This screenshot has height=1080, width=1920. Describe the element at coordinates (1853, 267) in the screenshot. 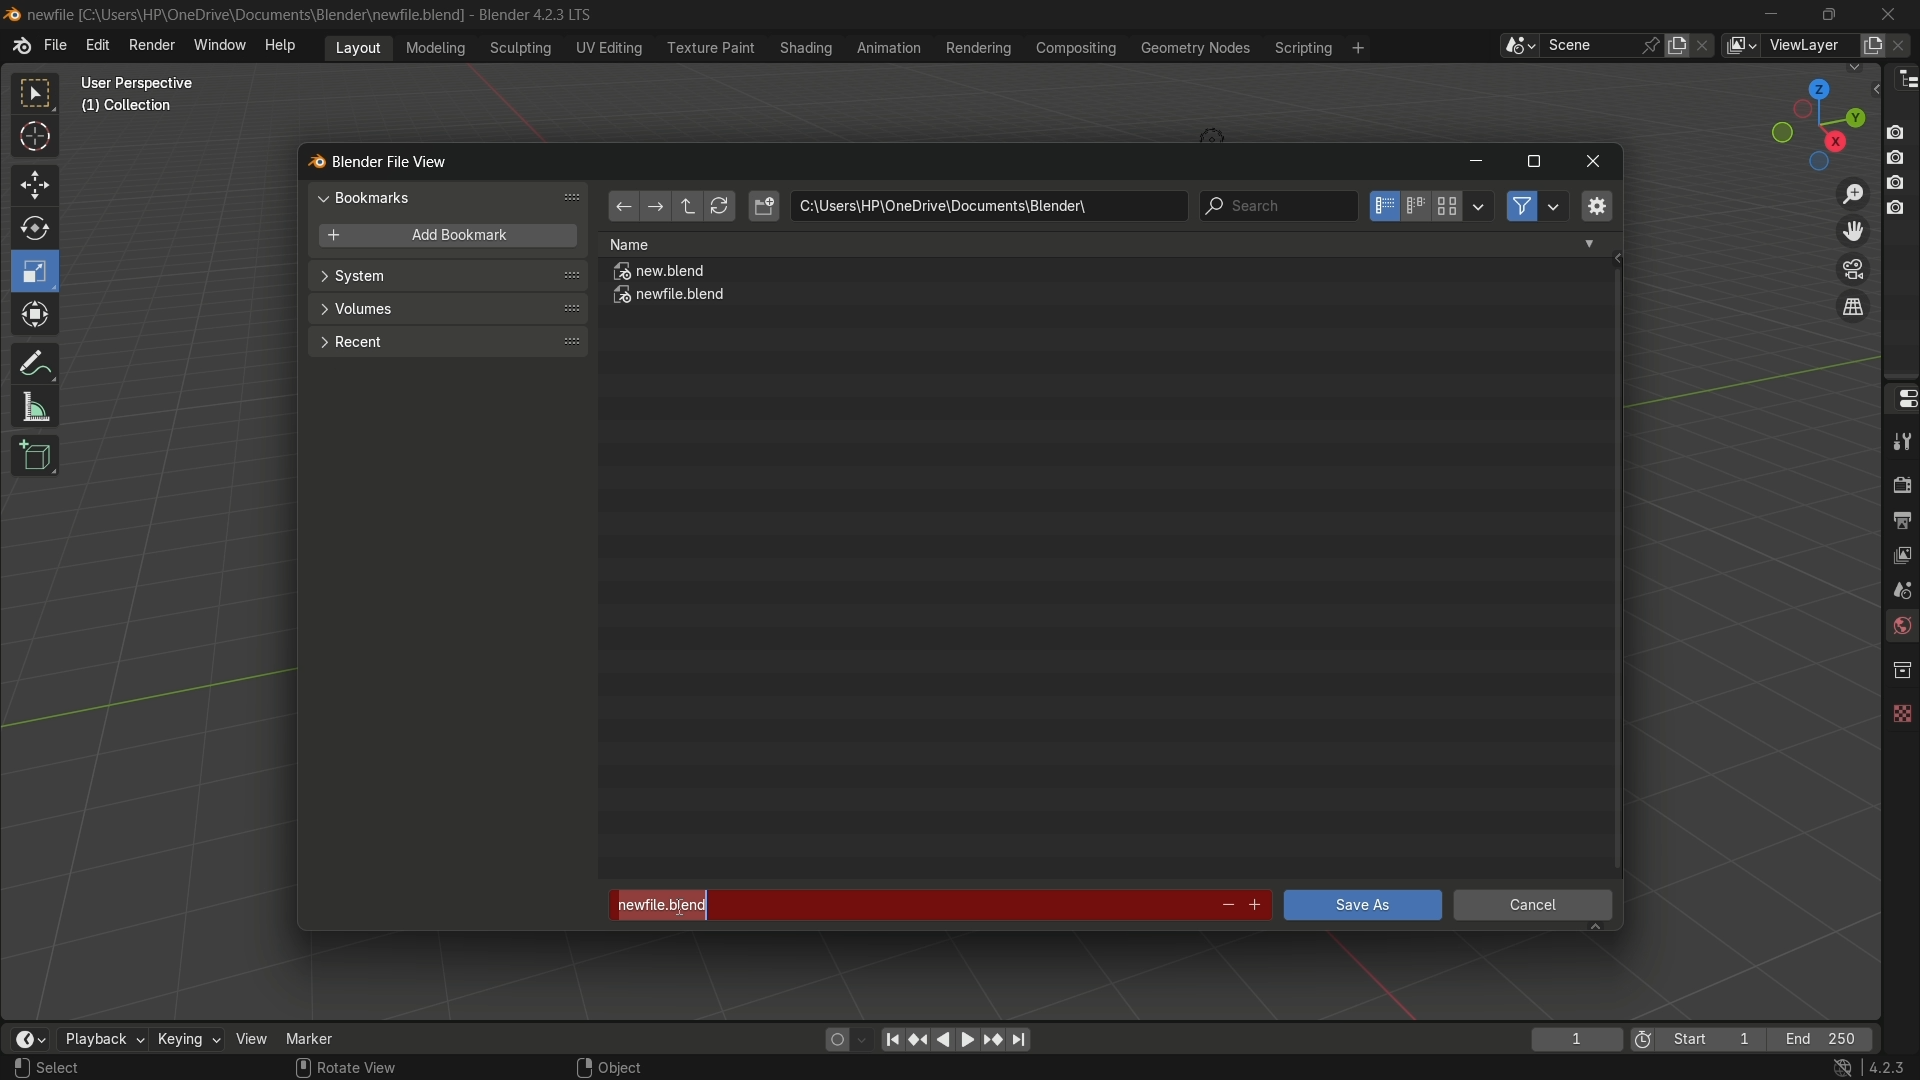

I see `toggle camera view layer` at that location.